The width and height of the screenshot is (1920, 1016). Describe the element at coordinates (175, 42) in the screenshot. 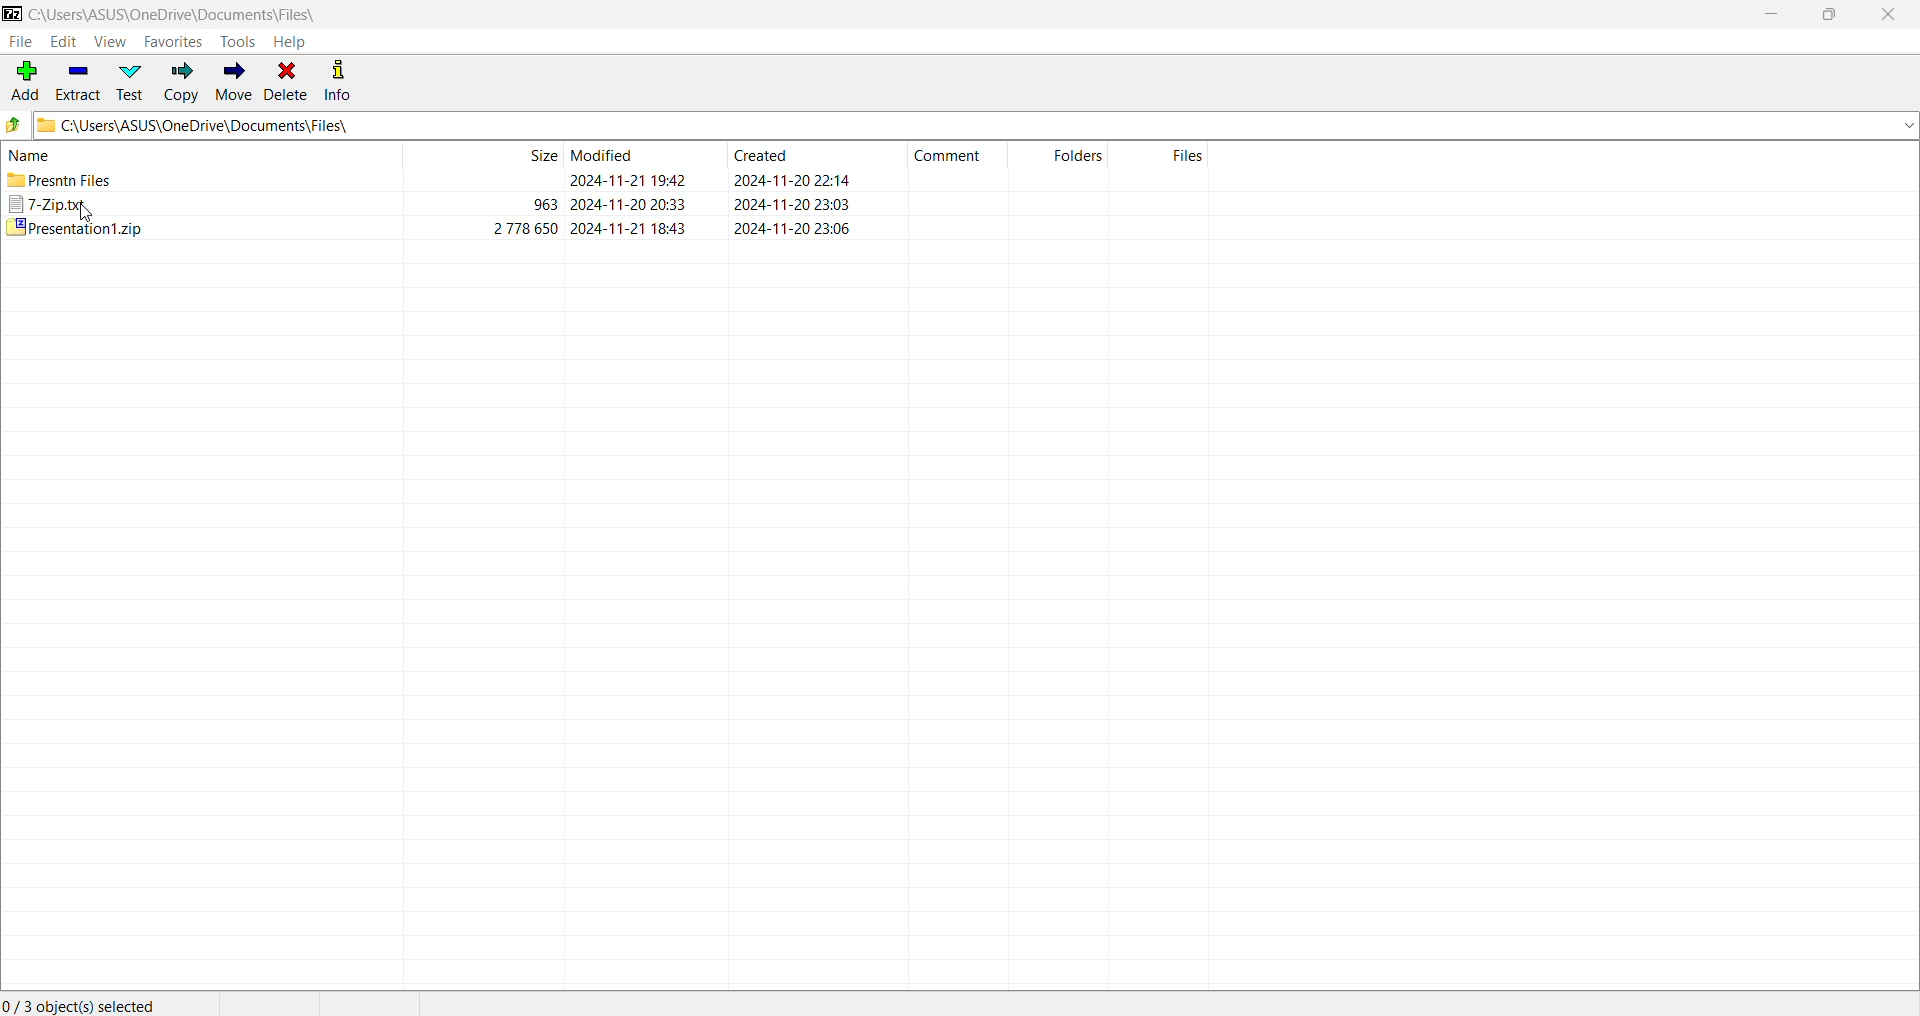

I see `Favorites` at that location.